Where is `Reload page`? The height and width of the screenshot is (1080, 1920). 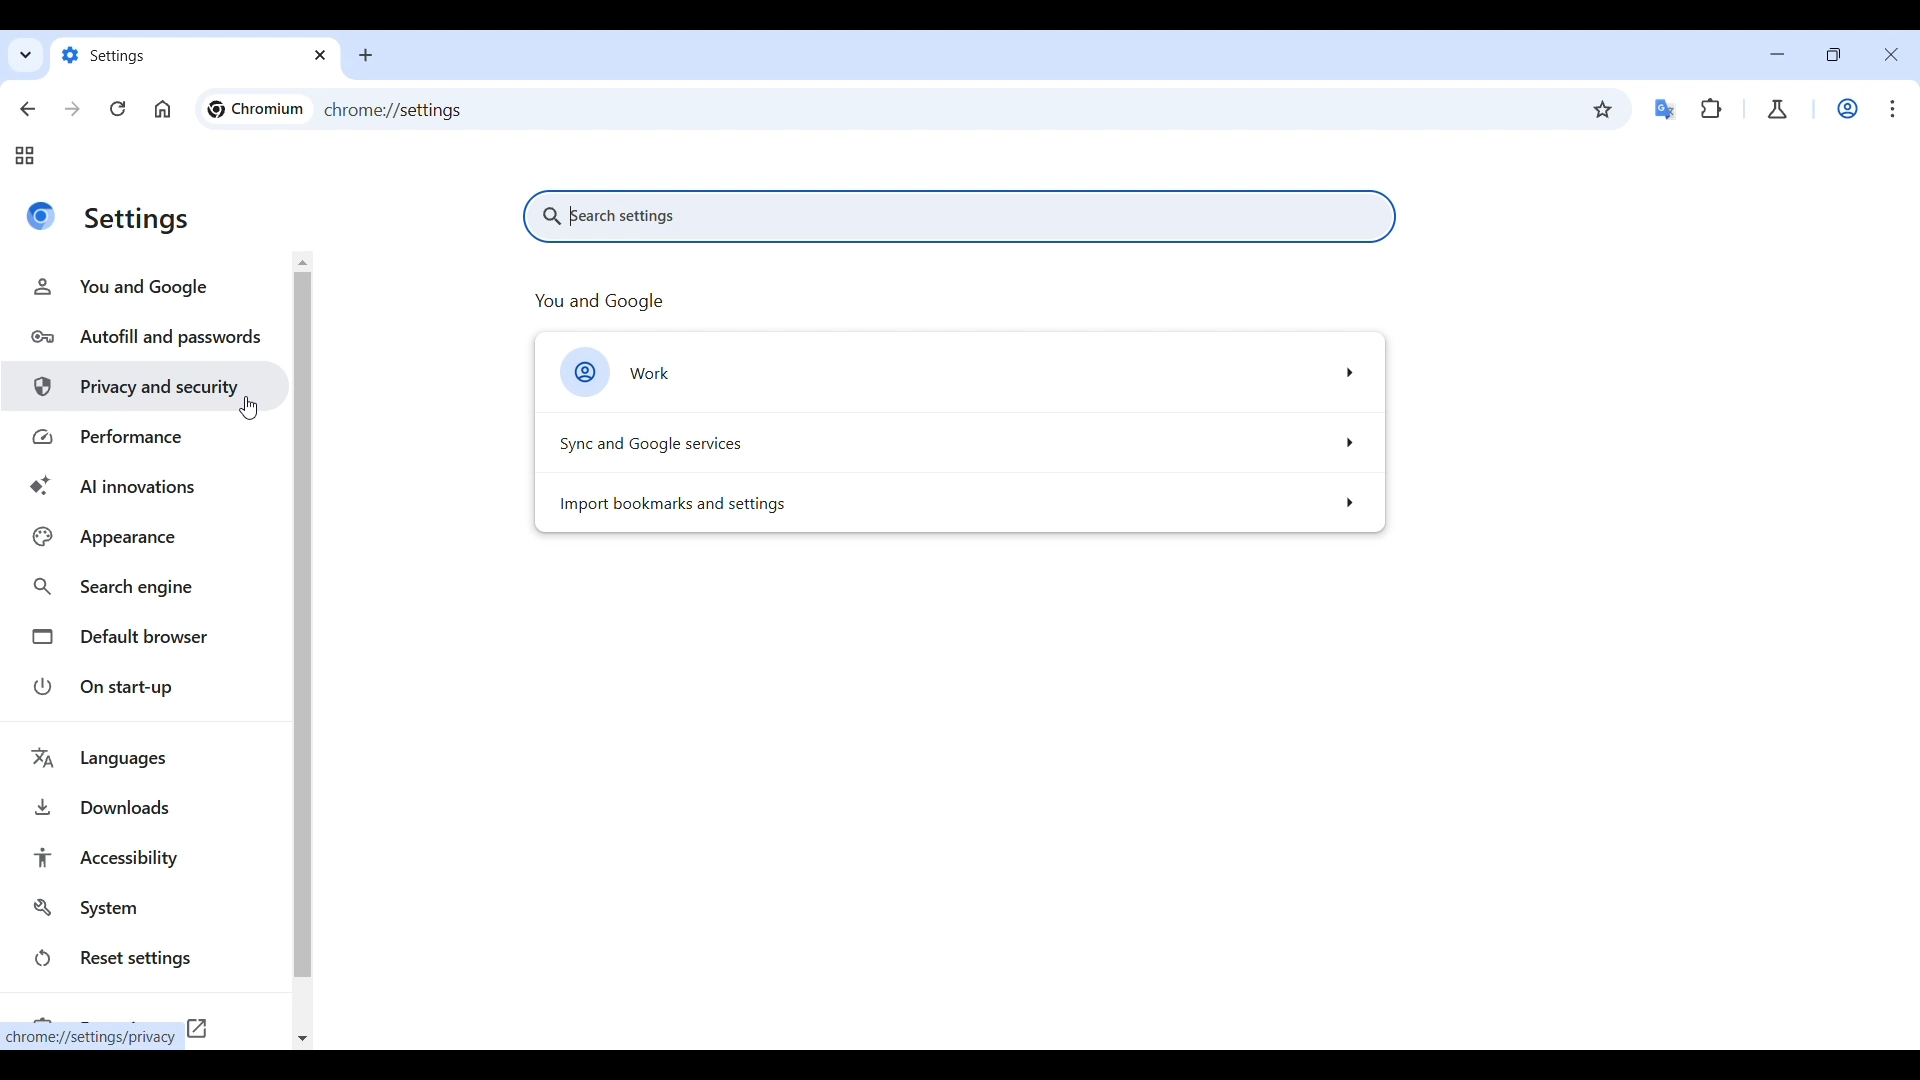 Reload page is located at coordinates (118, 108).